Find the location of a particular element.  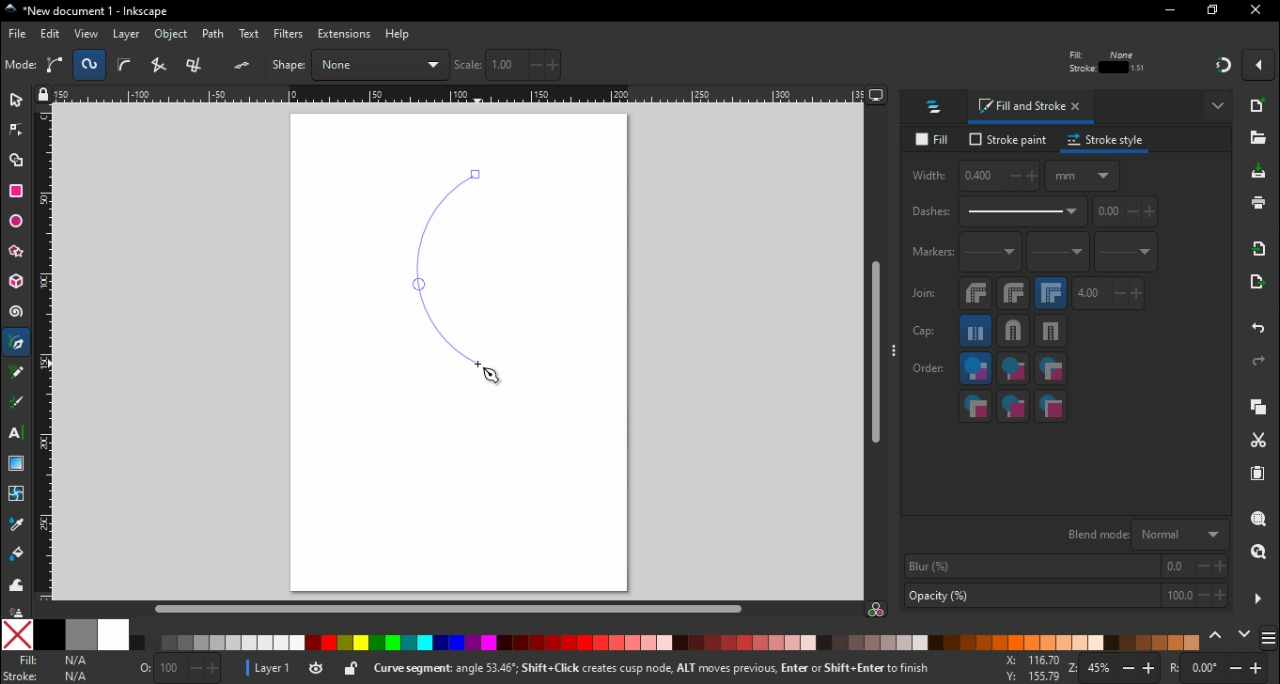

fill color is located at coordinates (53, 661).